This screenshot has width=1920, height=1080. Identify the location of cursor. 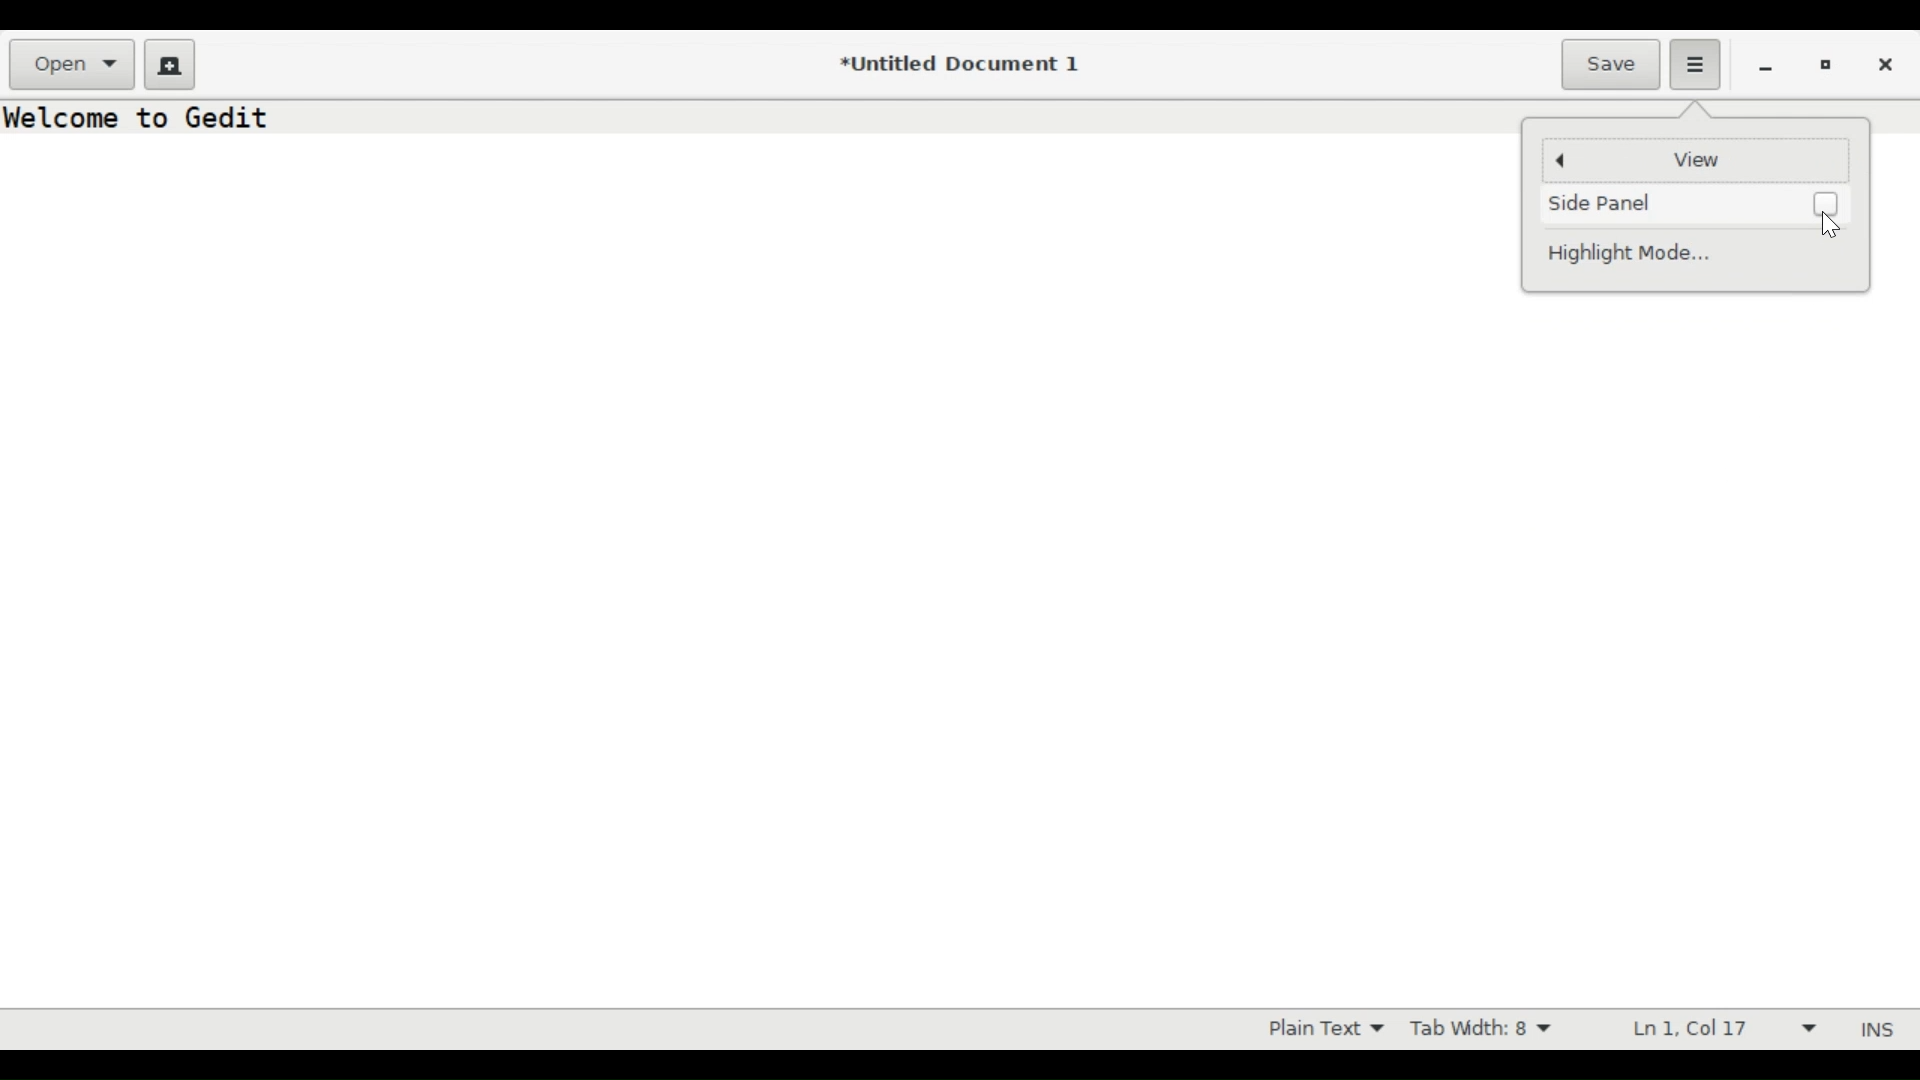
(1836, 227).